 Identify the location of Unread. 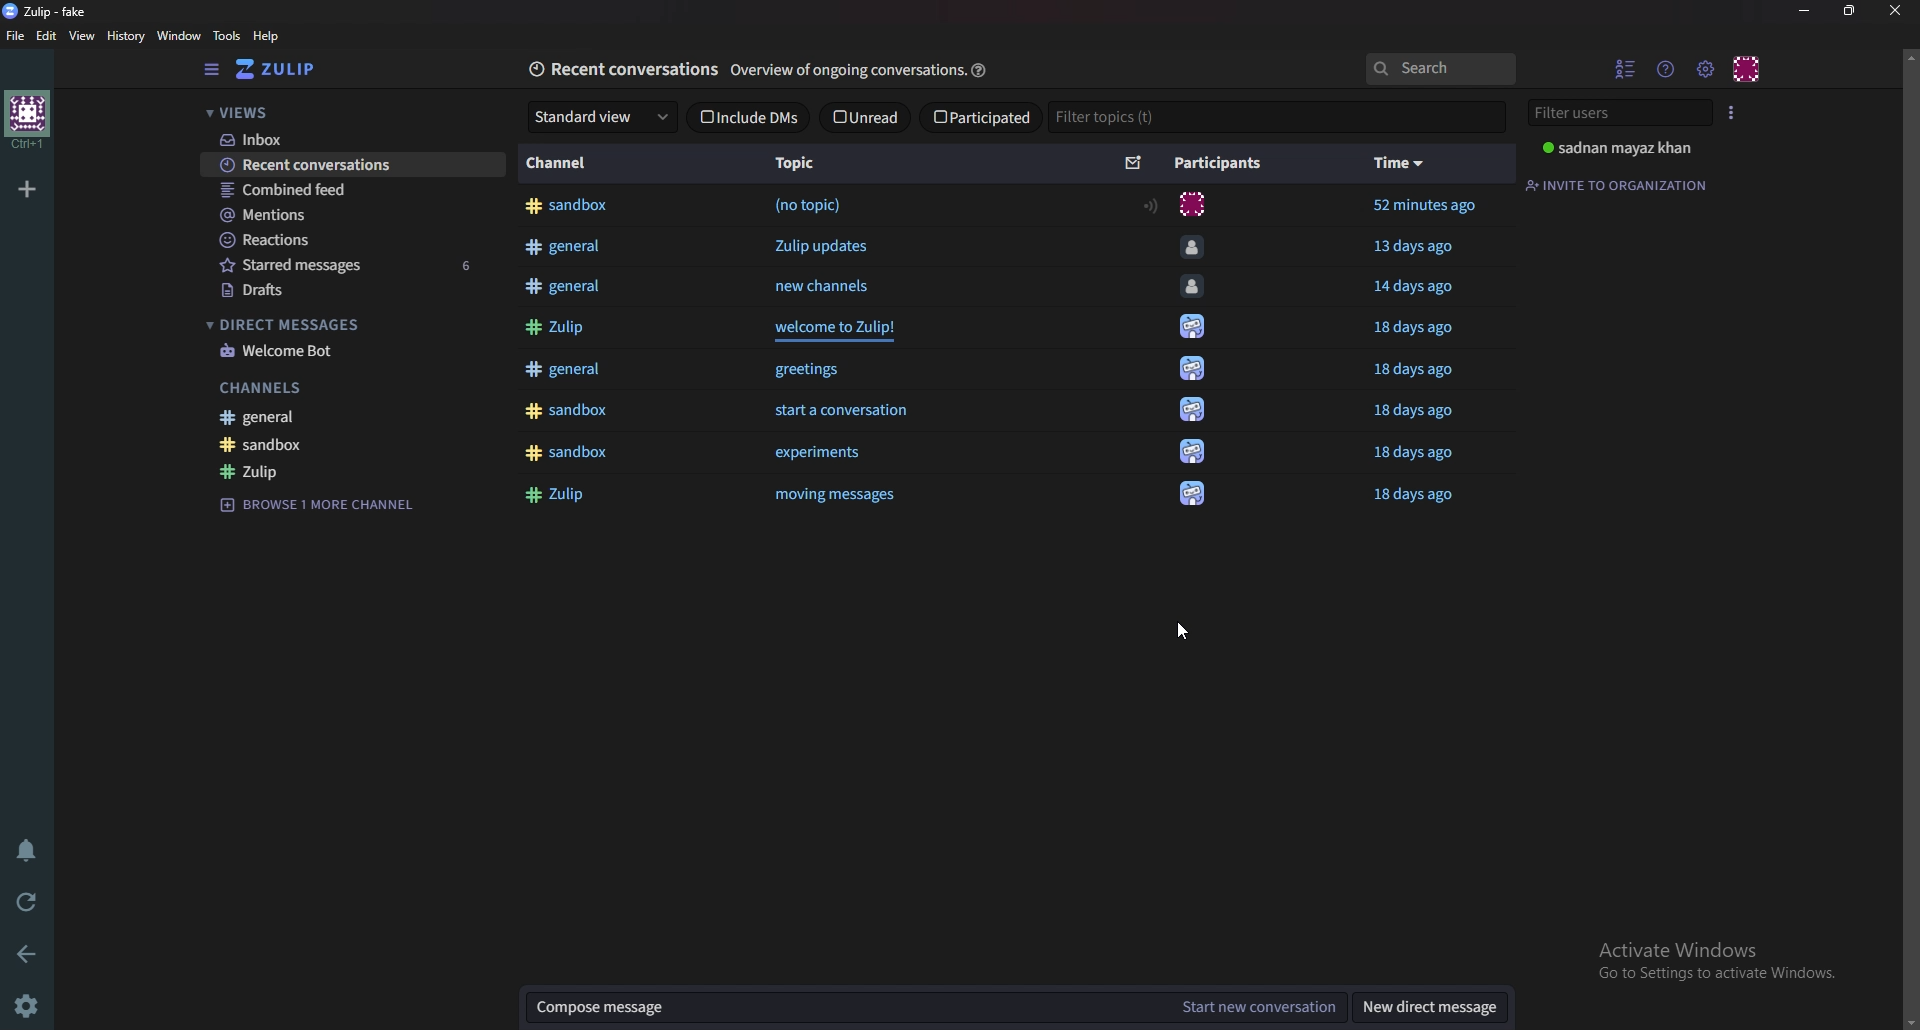
(866, 117).